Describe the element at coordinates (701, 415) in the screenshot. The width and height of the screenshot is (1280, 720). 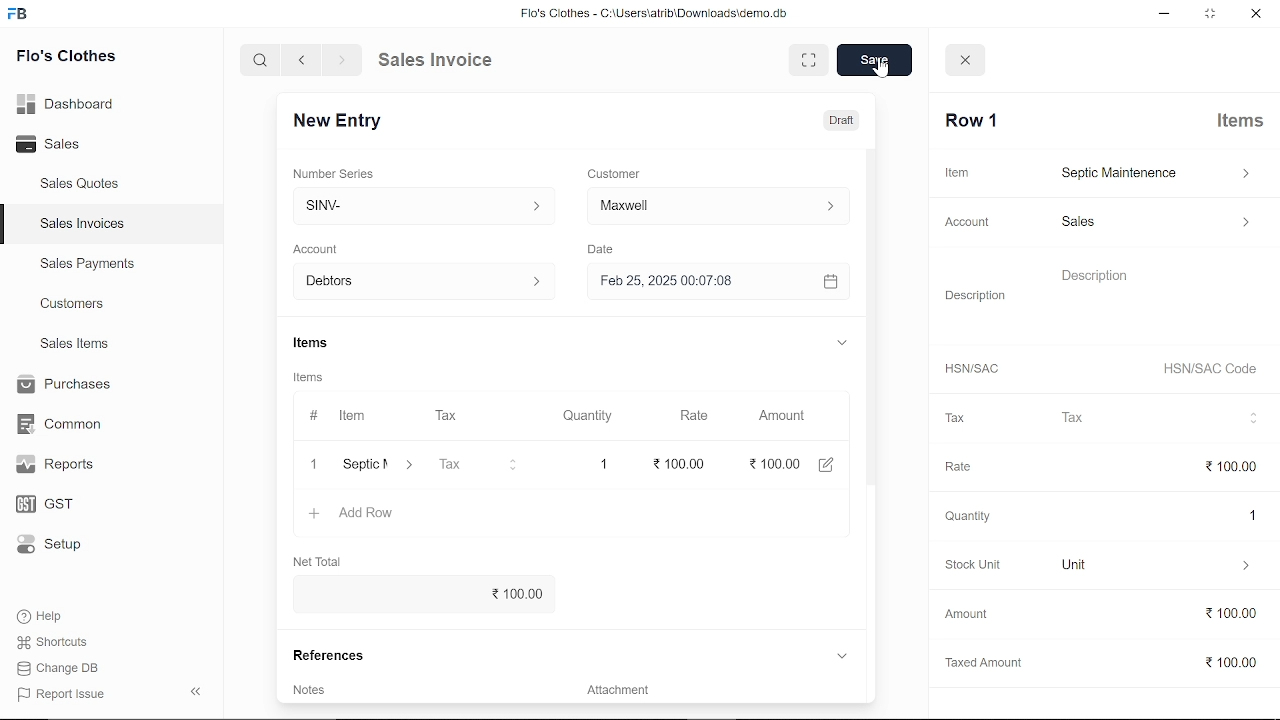
I see `Rate` at that location.